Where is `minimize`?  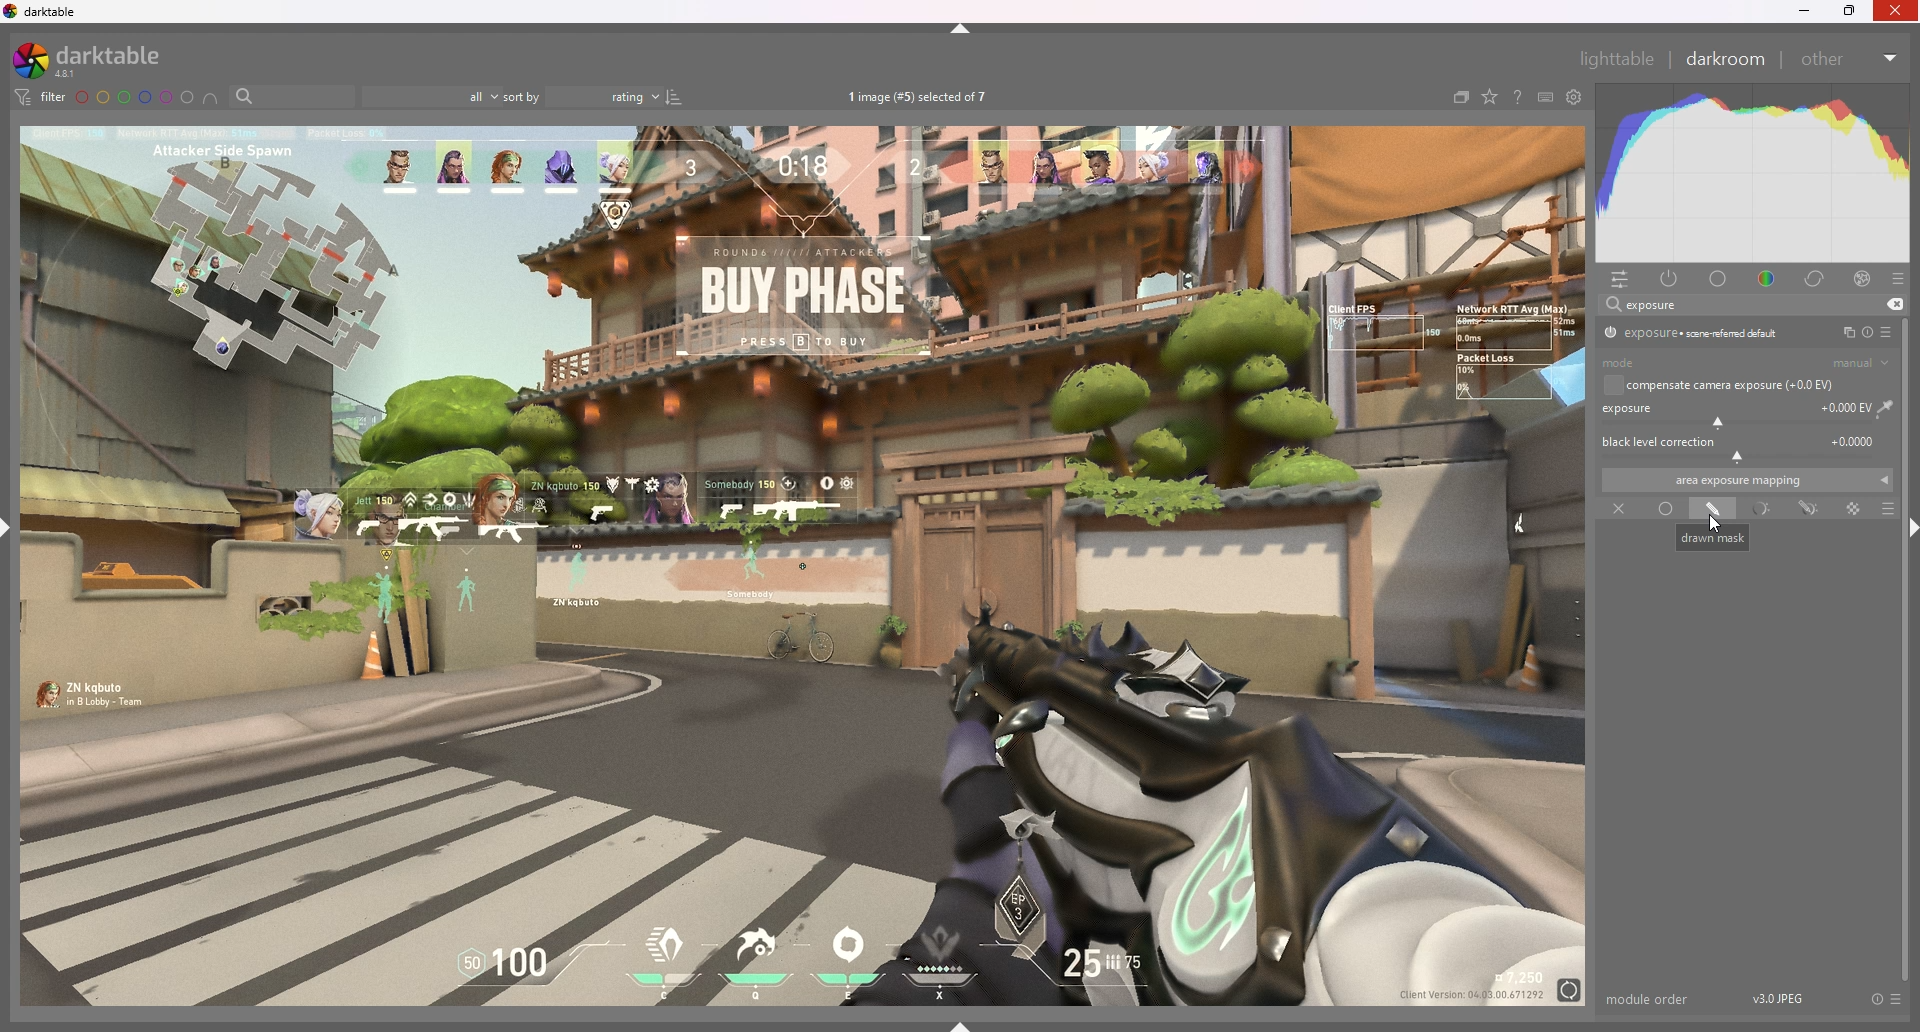
minimize is located at coordinates (1804, 12).